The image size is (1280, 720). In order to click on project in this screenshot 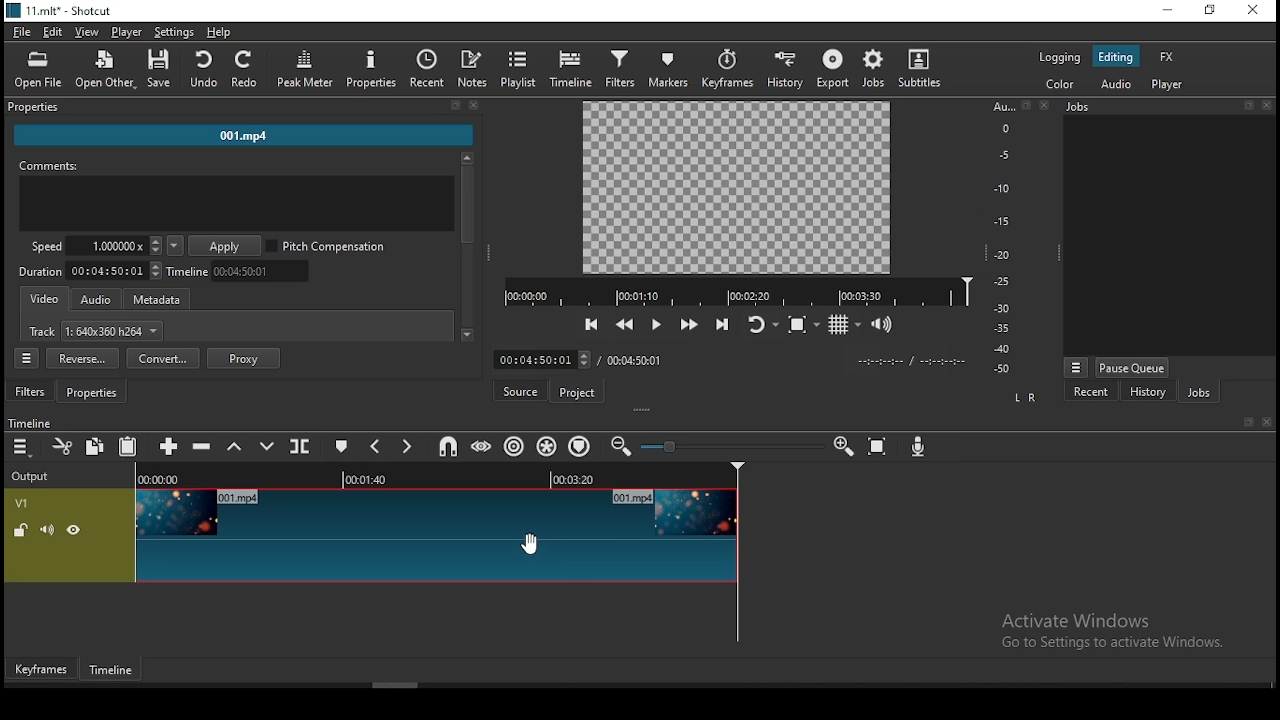, I will do `click(579, 393)`.